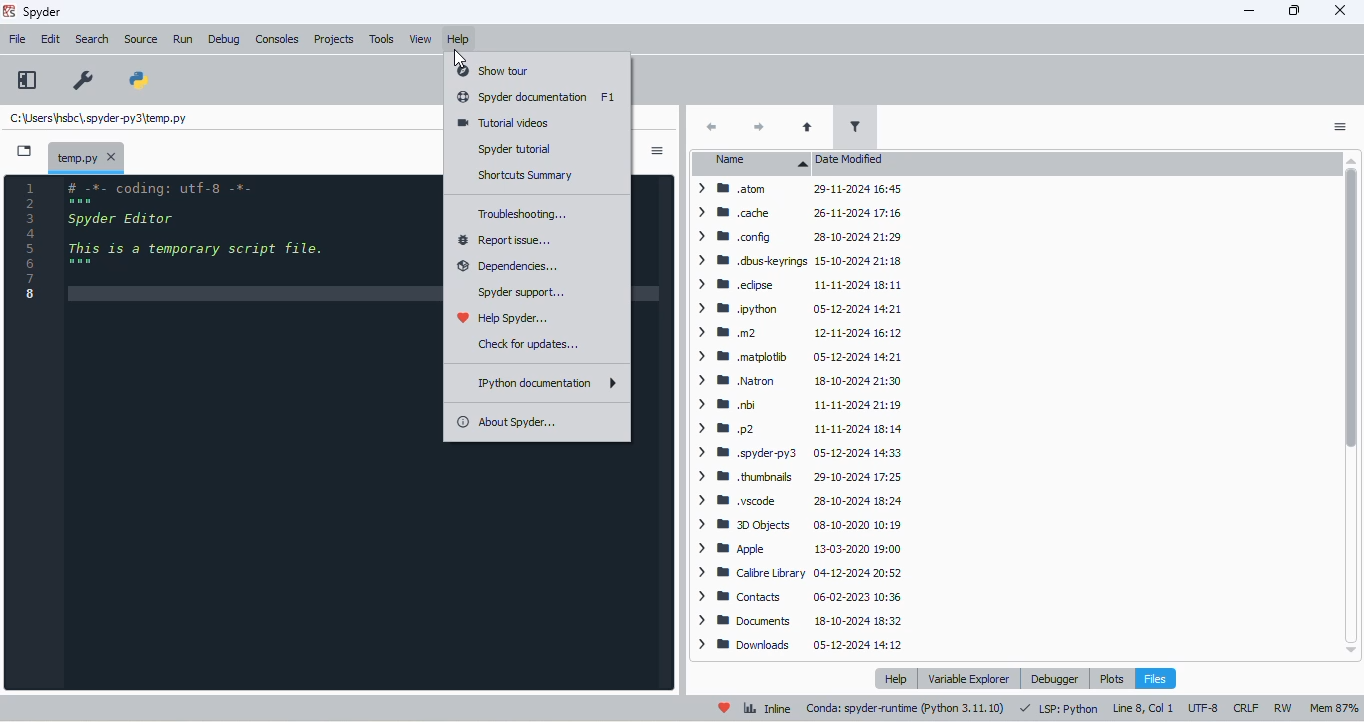  I want to click on mem 87%, so click(1335, 710).